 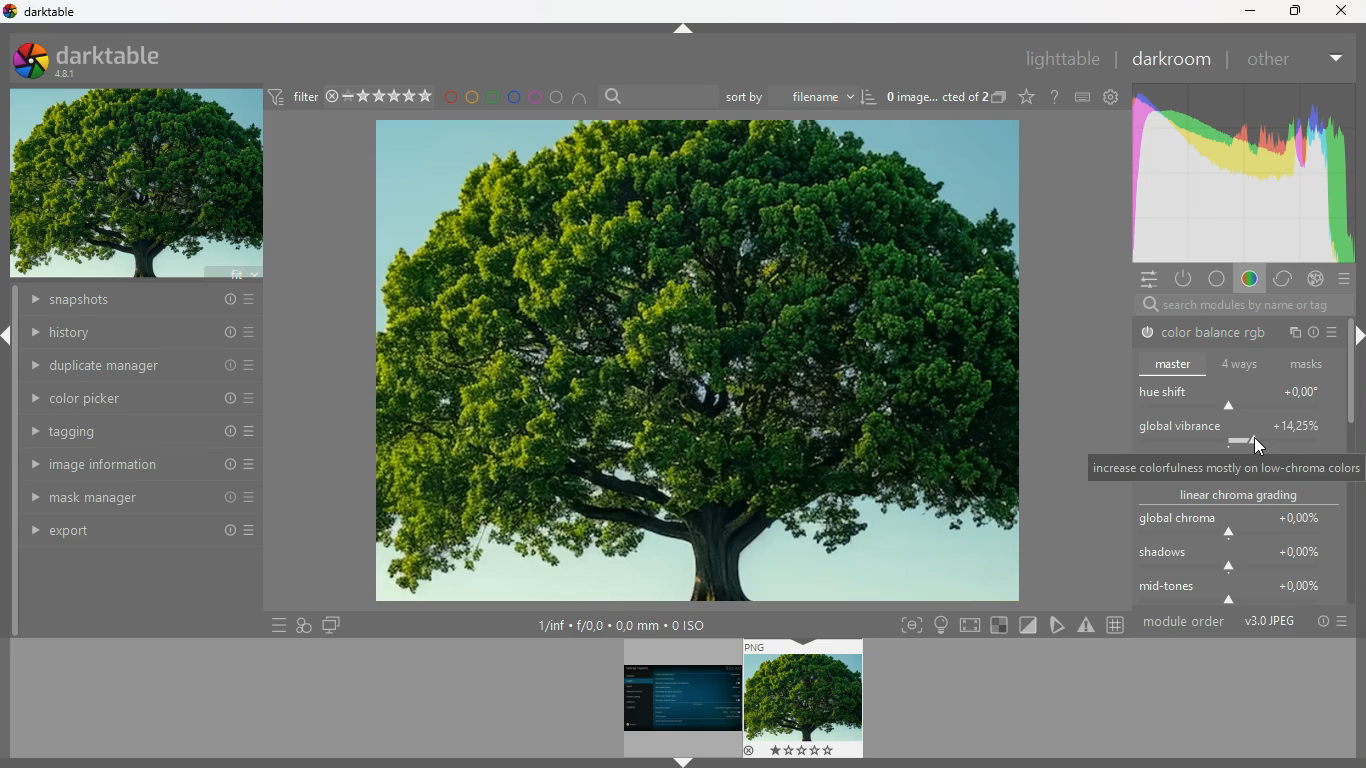 What do you see at coordinates (49, 11) in the screenshot?
I see `darktable` at bounding box center [49, 11].